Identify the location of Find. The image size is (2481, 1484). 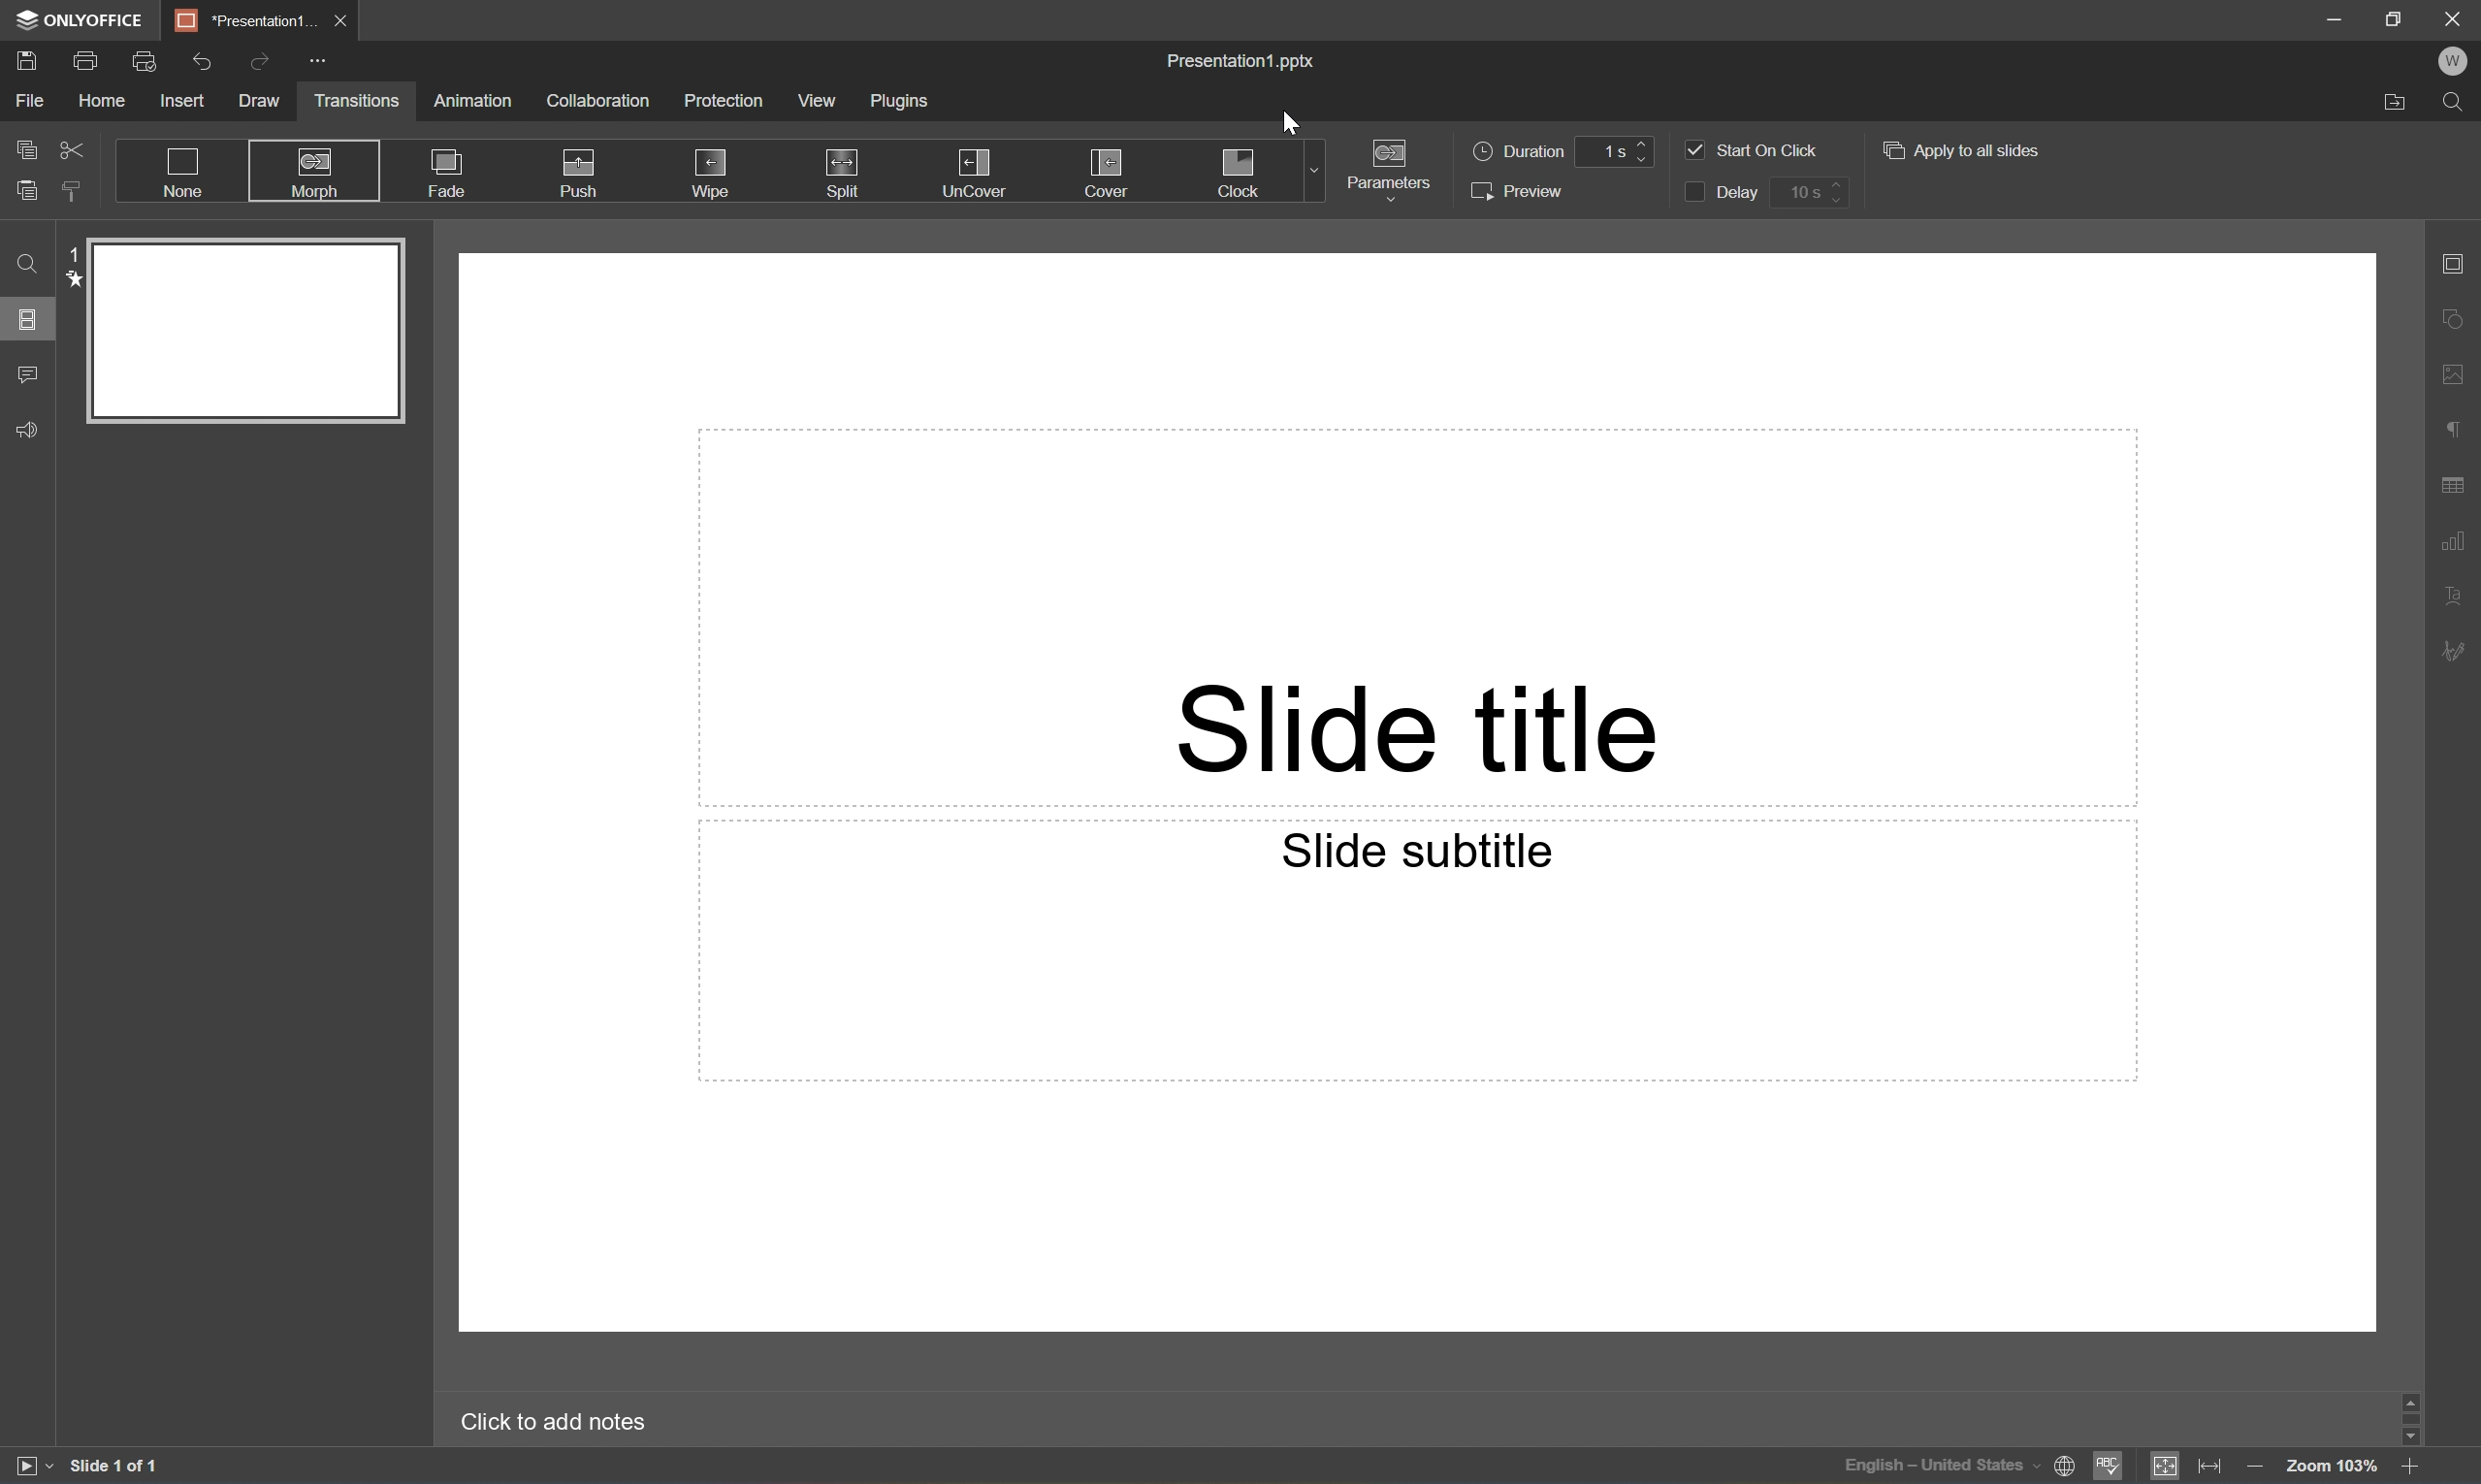
(25, 266).